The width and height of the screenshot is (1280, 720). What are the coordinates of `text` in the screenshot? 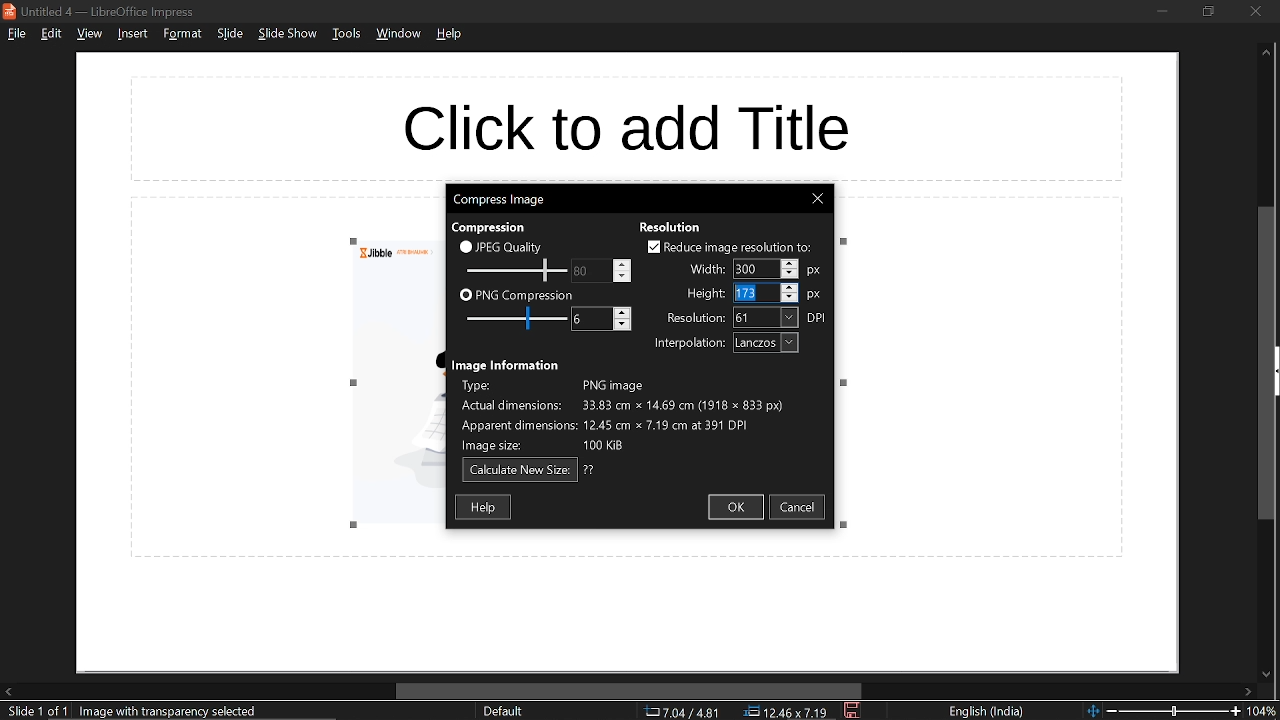 It's located at (695, 317).